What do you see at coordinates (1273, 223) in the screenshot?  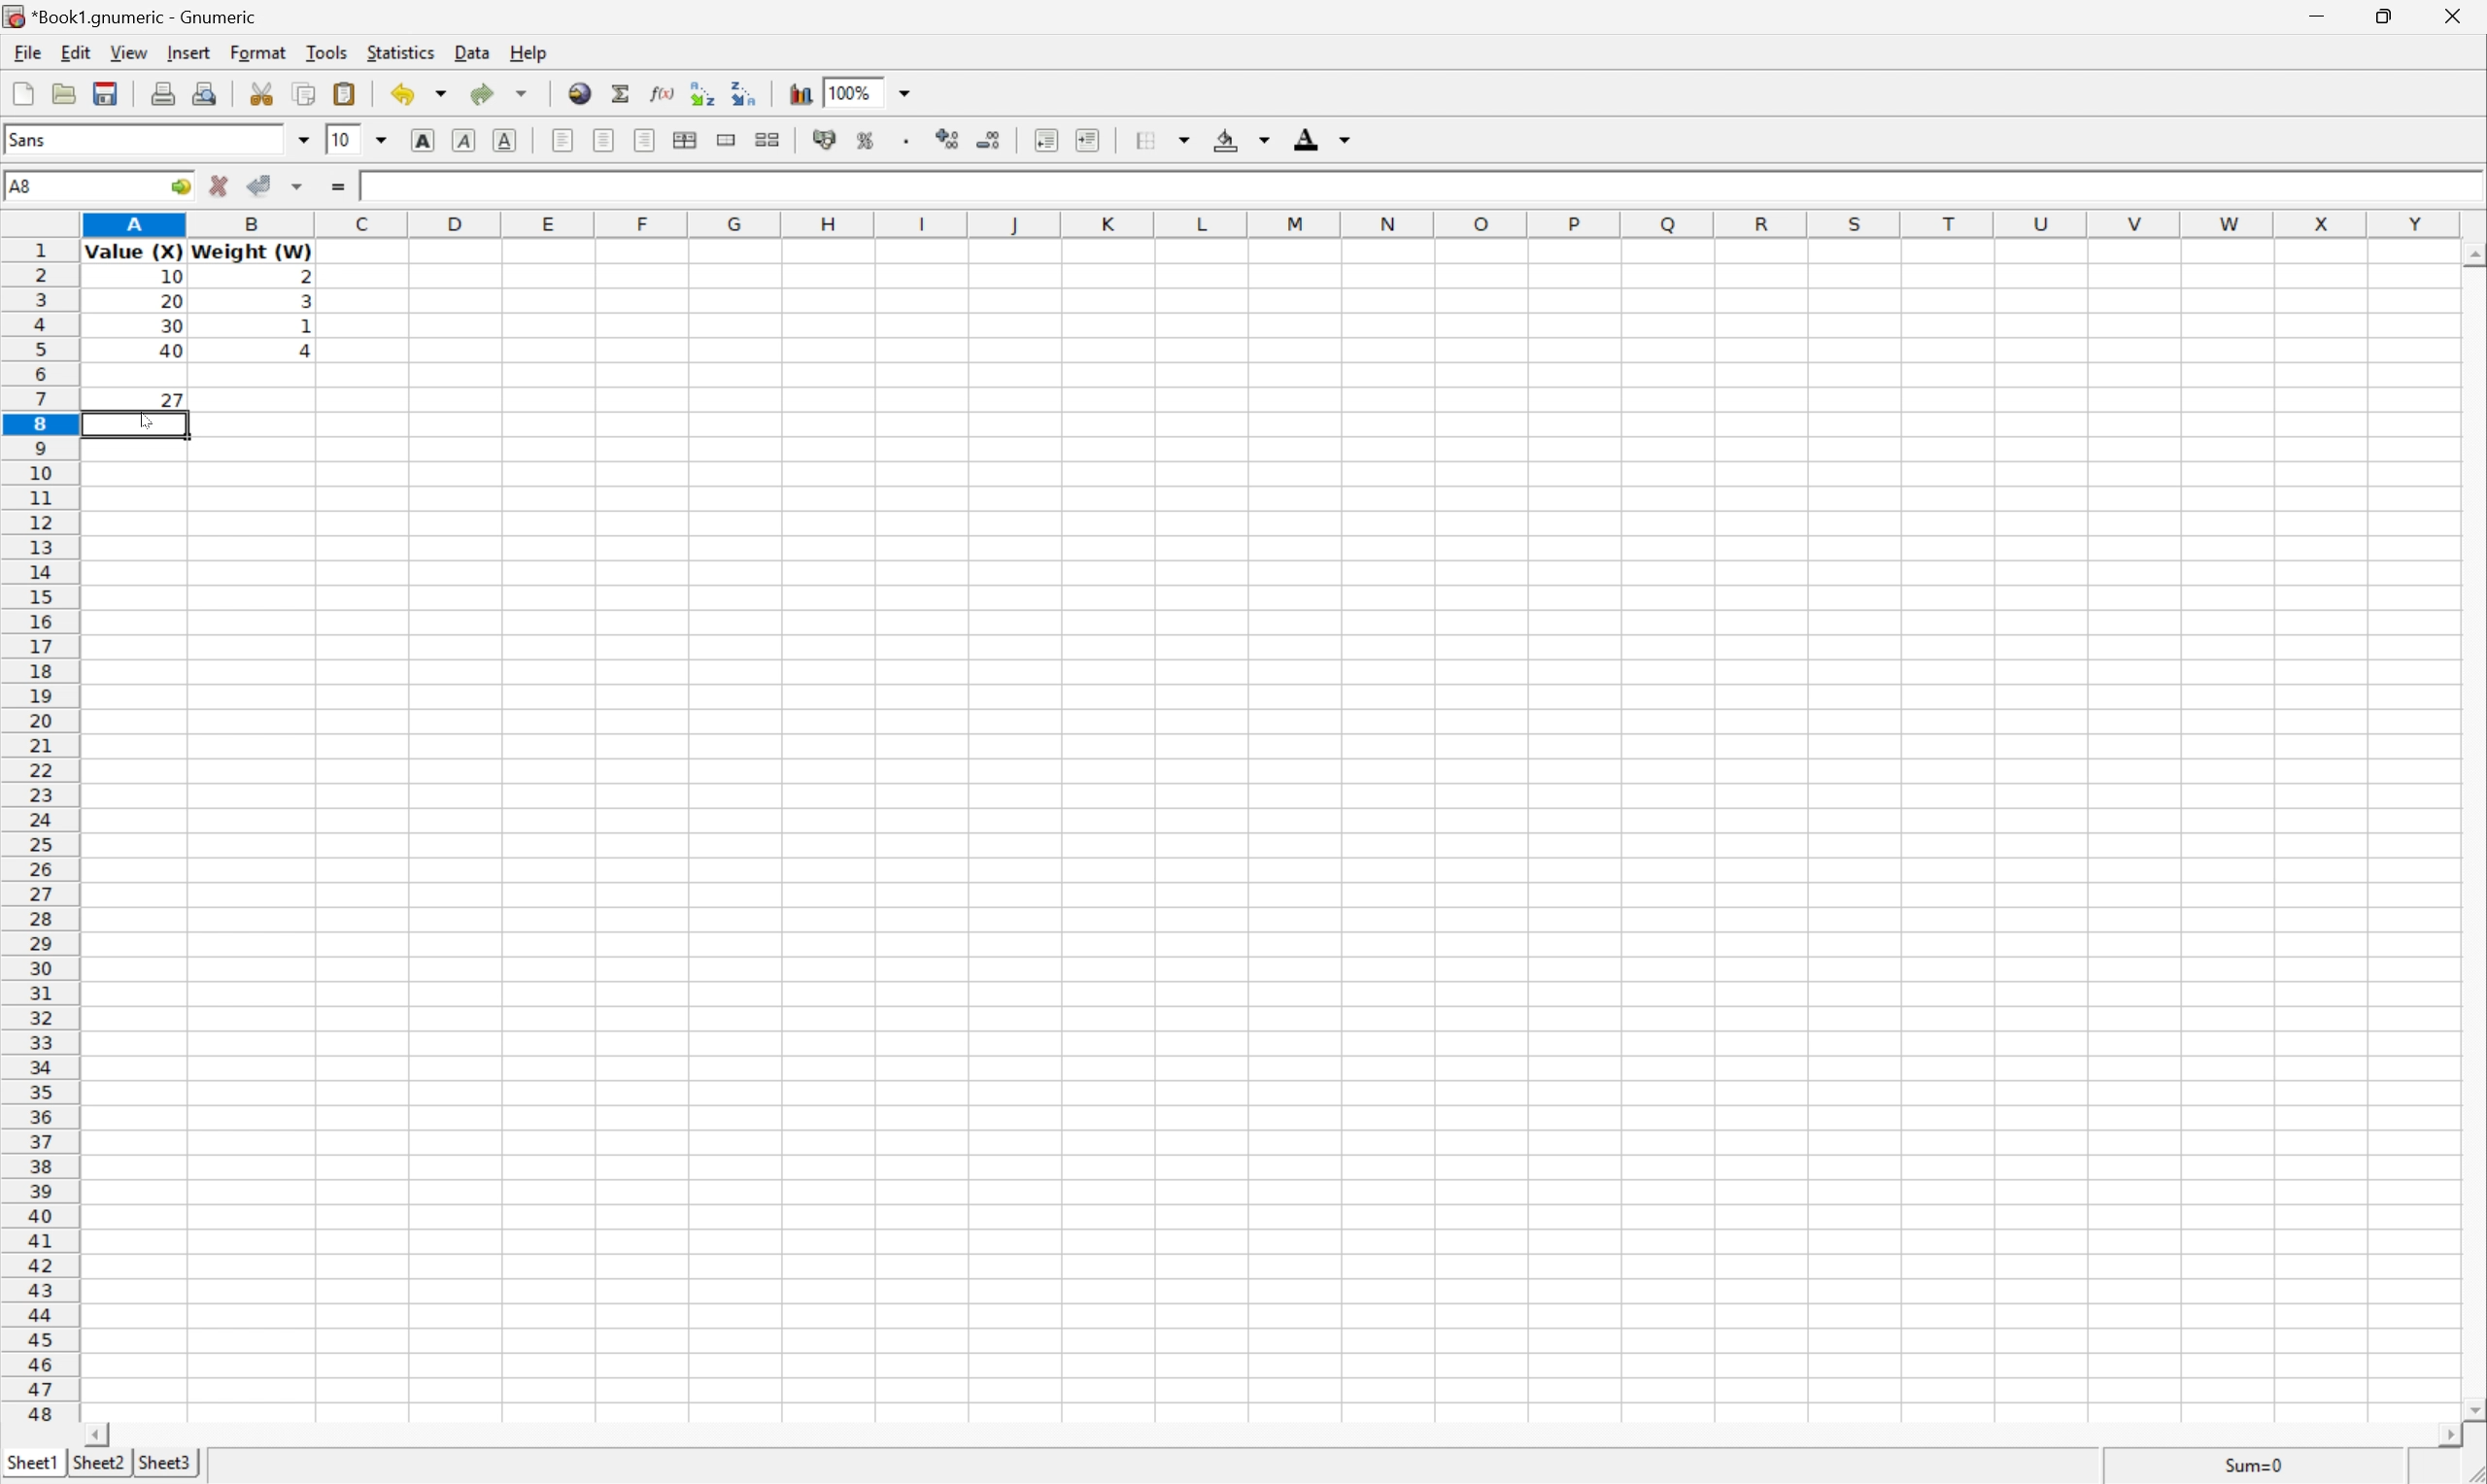 I see `Column Names` at bounding box center [1273, 223].